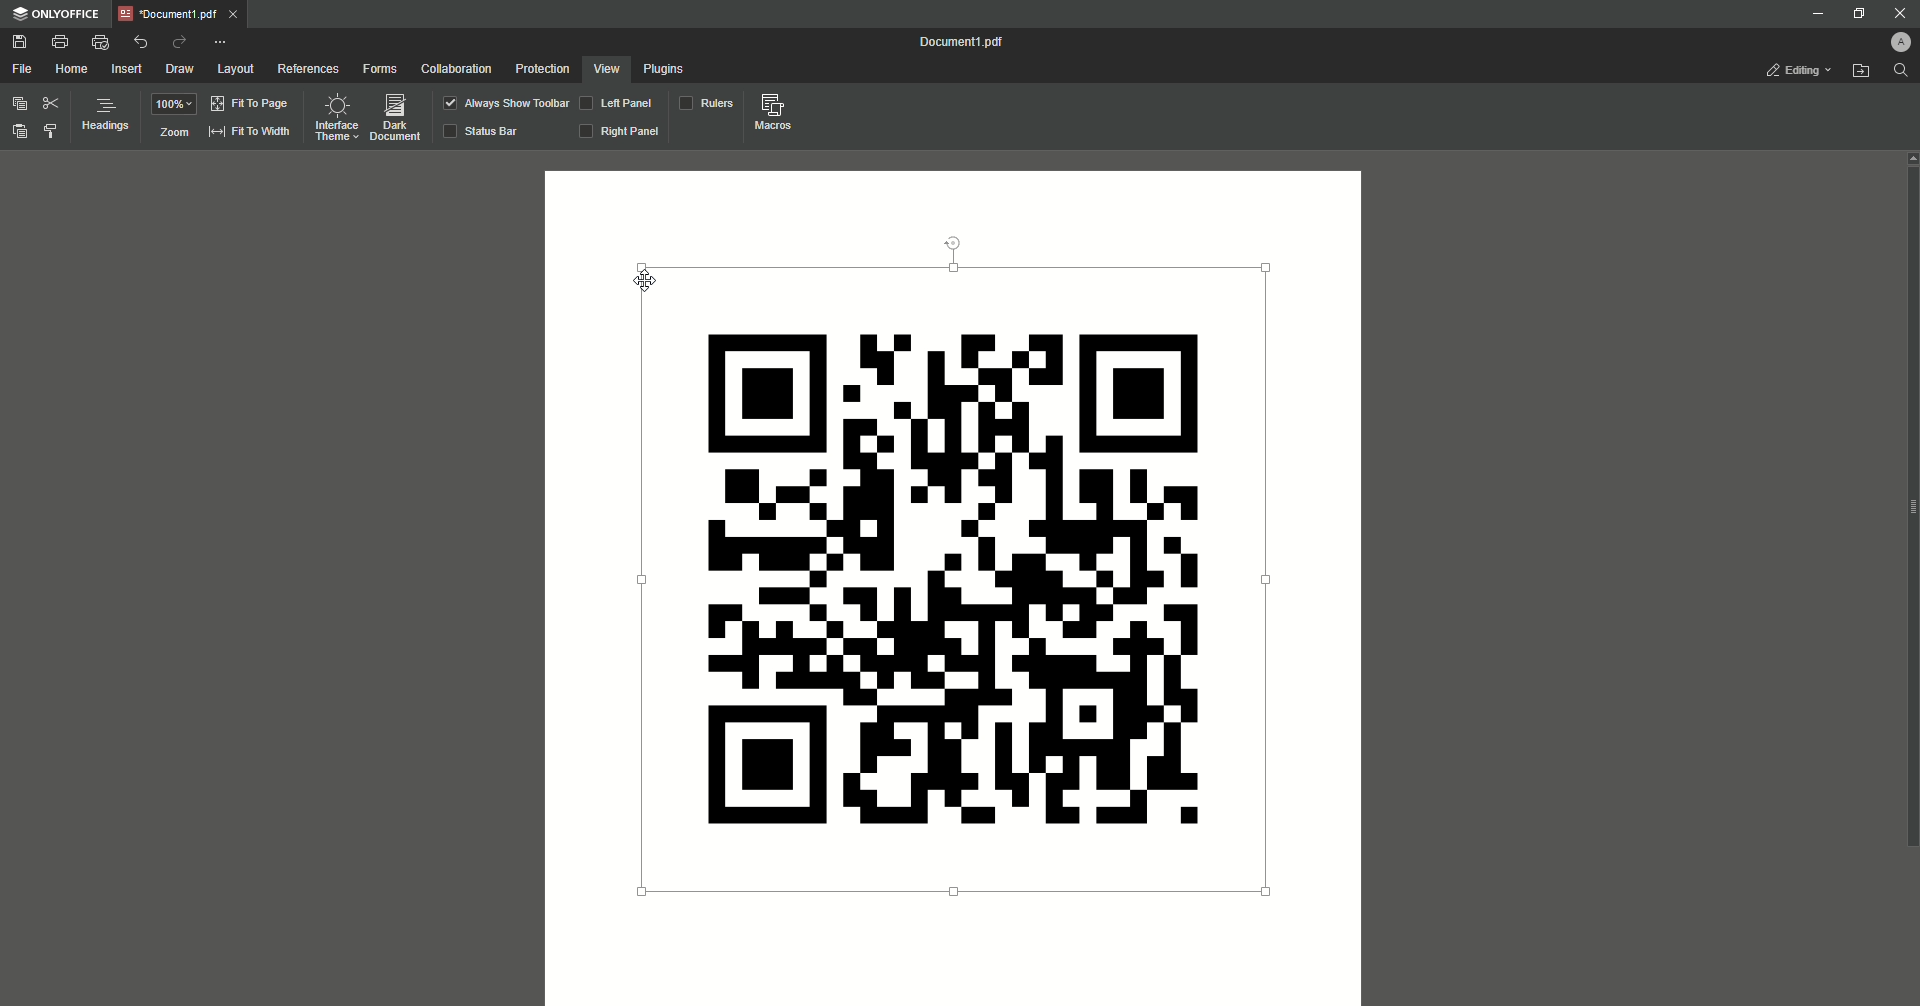  What do you see at coordinates (1857, 15) in the screenshot?
I see `Restore` at bounding box center [1857, 15].